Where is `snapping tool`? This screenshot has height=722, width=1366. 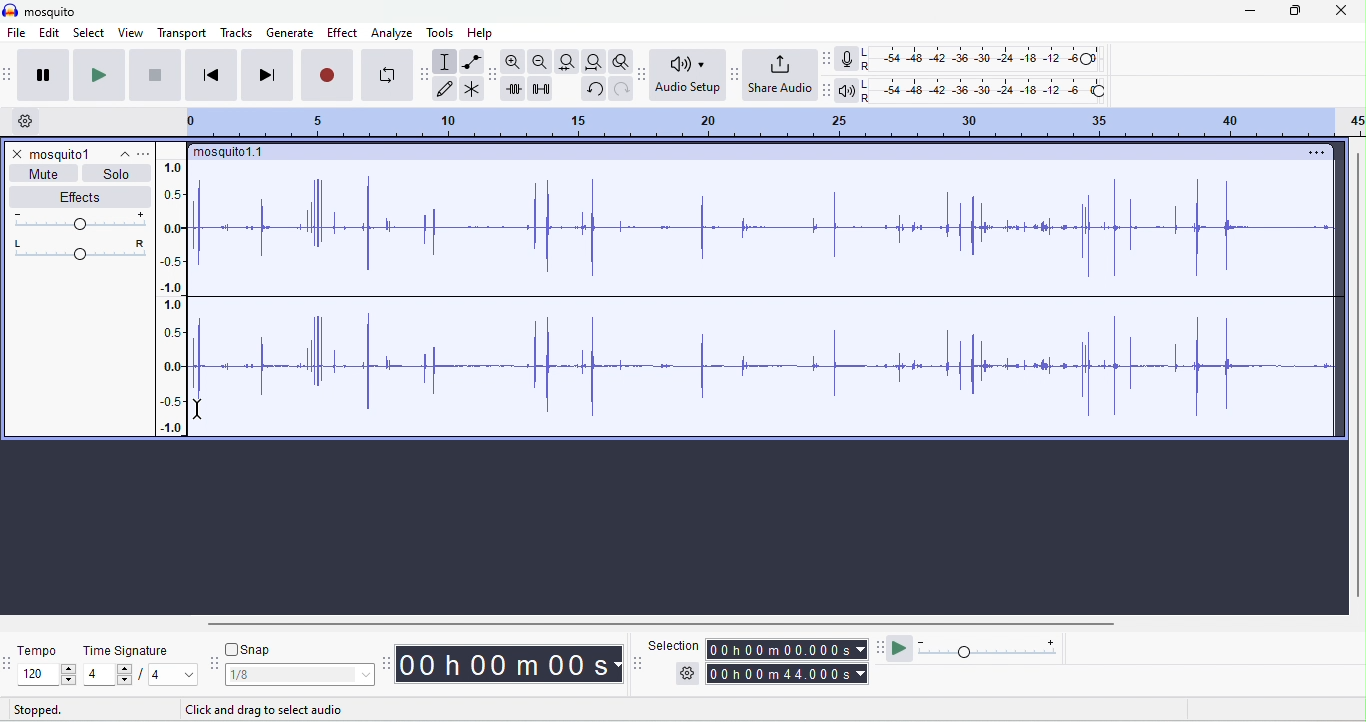
snapping tool is located at coordinates (214, 662).